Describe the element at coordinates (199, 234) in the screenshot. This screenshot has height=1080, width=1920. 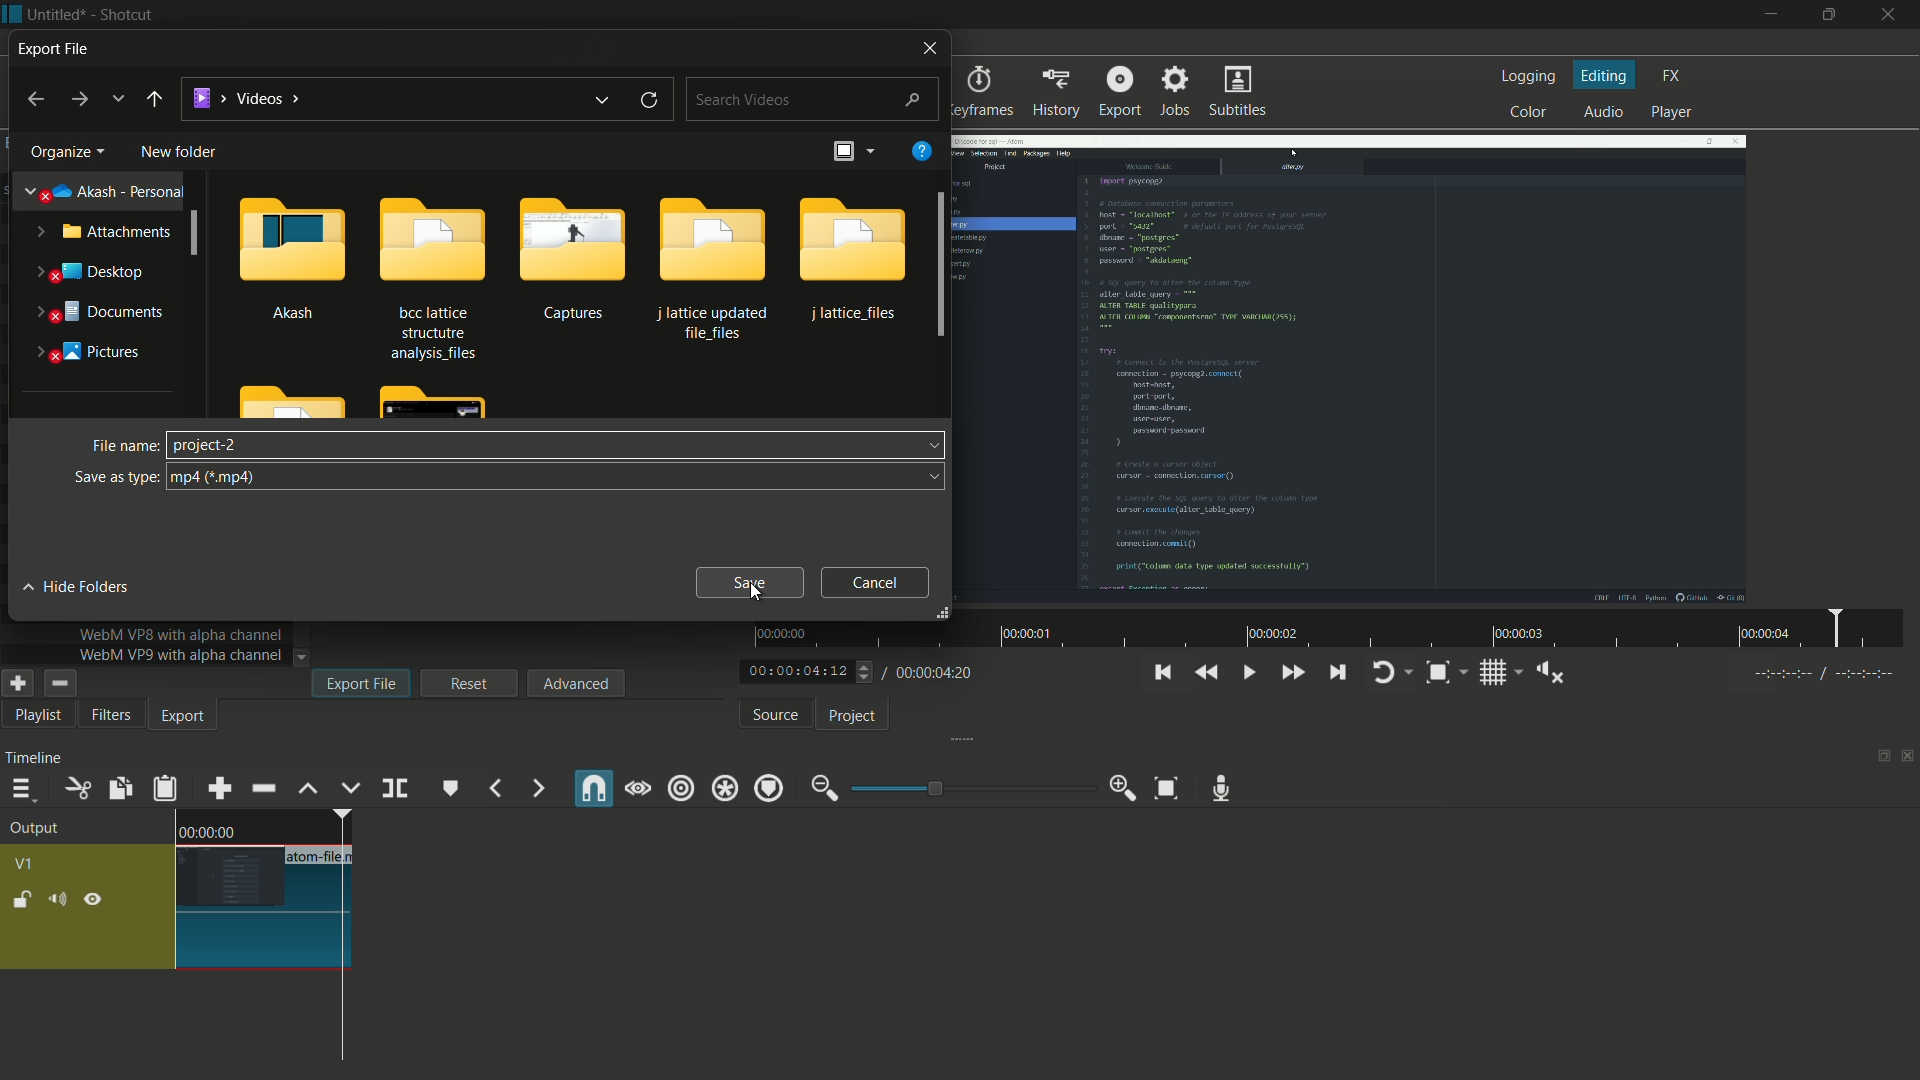
I see `scroll bar` at that location.